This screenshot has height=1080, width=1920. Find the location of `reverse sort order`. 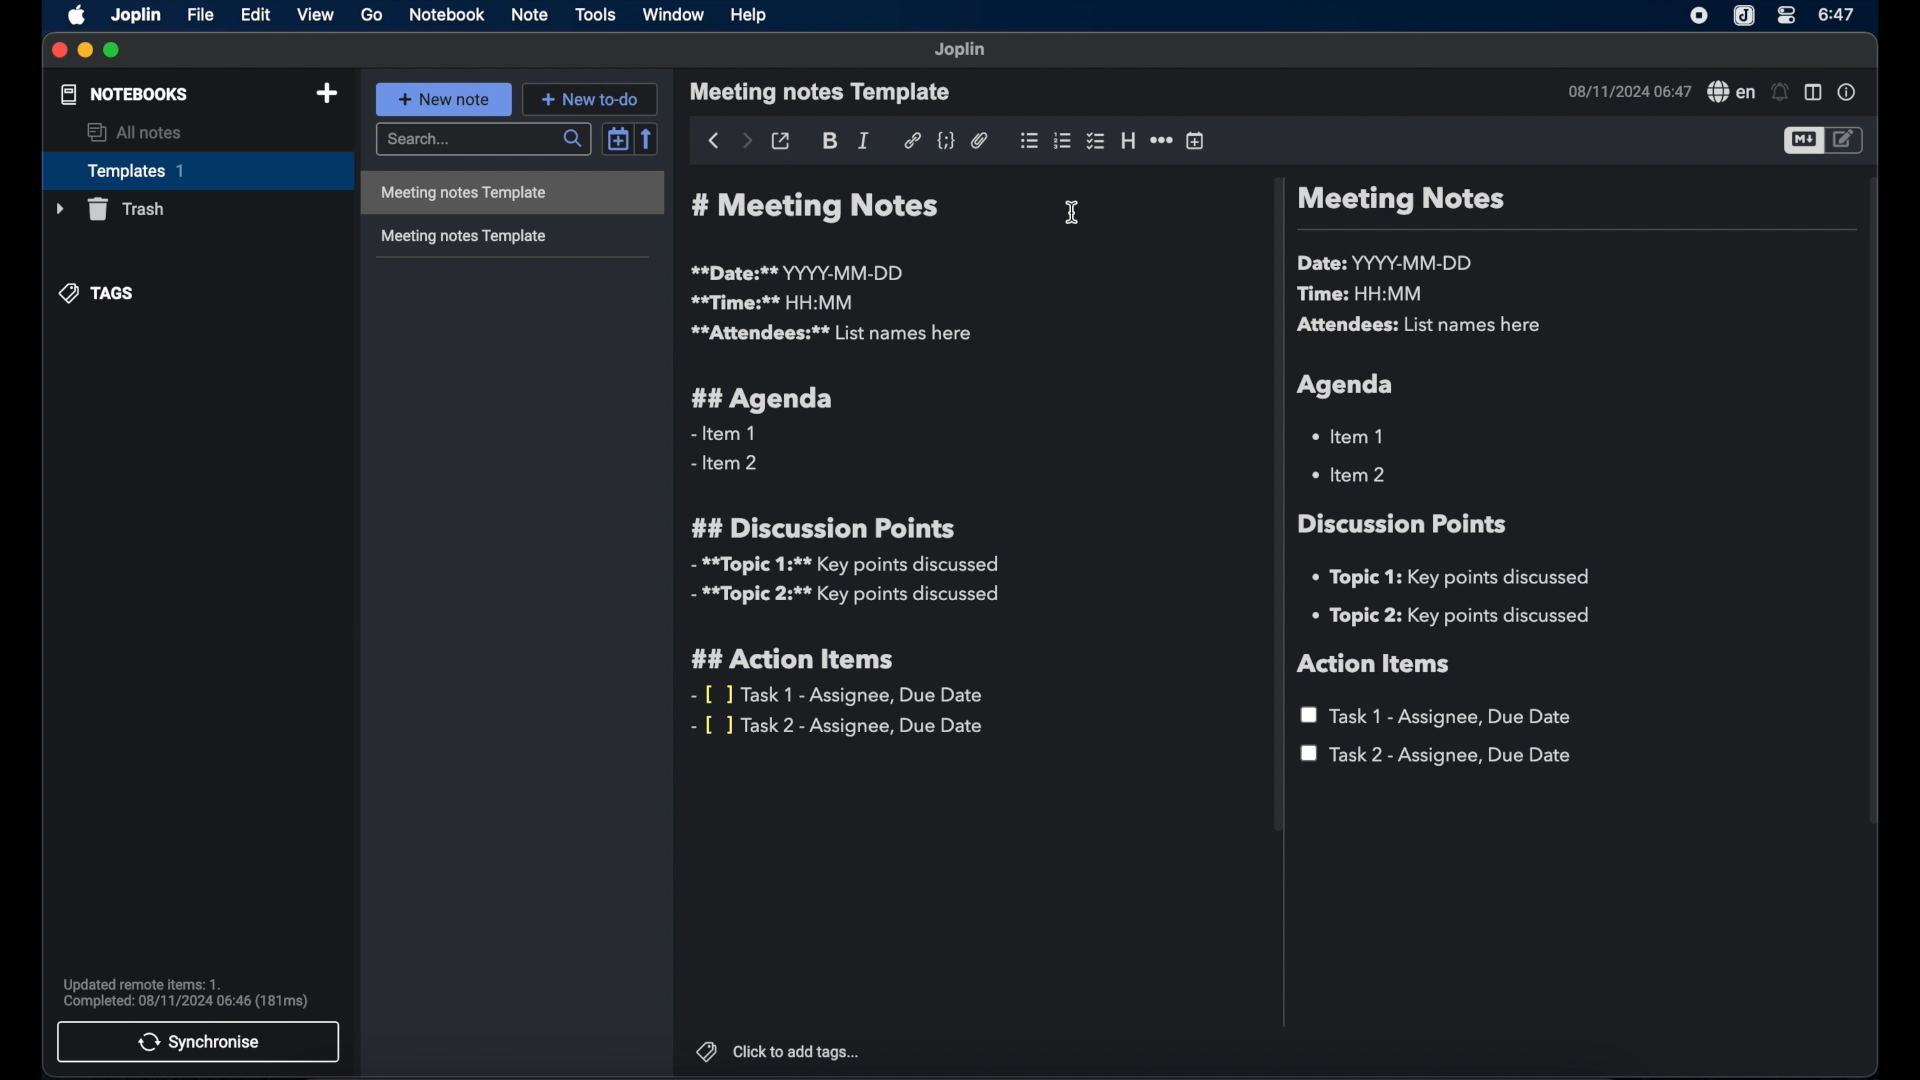

reverse sort order is located at coordinates (649, 139).